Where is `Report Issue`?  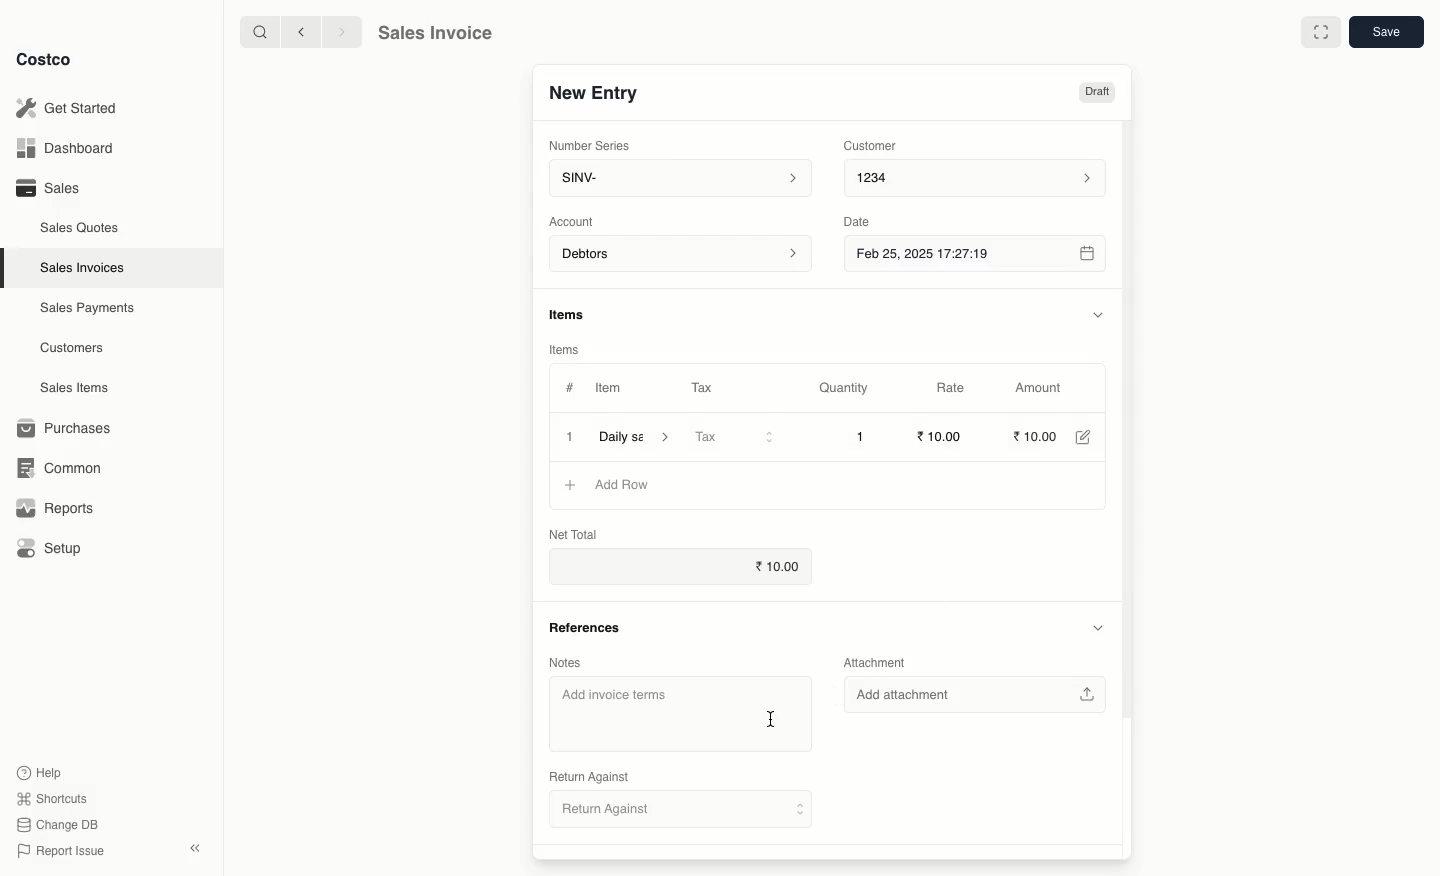
Report Issue is located at coordinates (63, 851).